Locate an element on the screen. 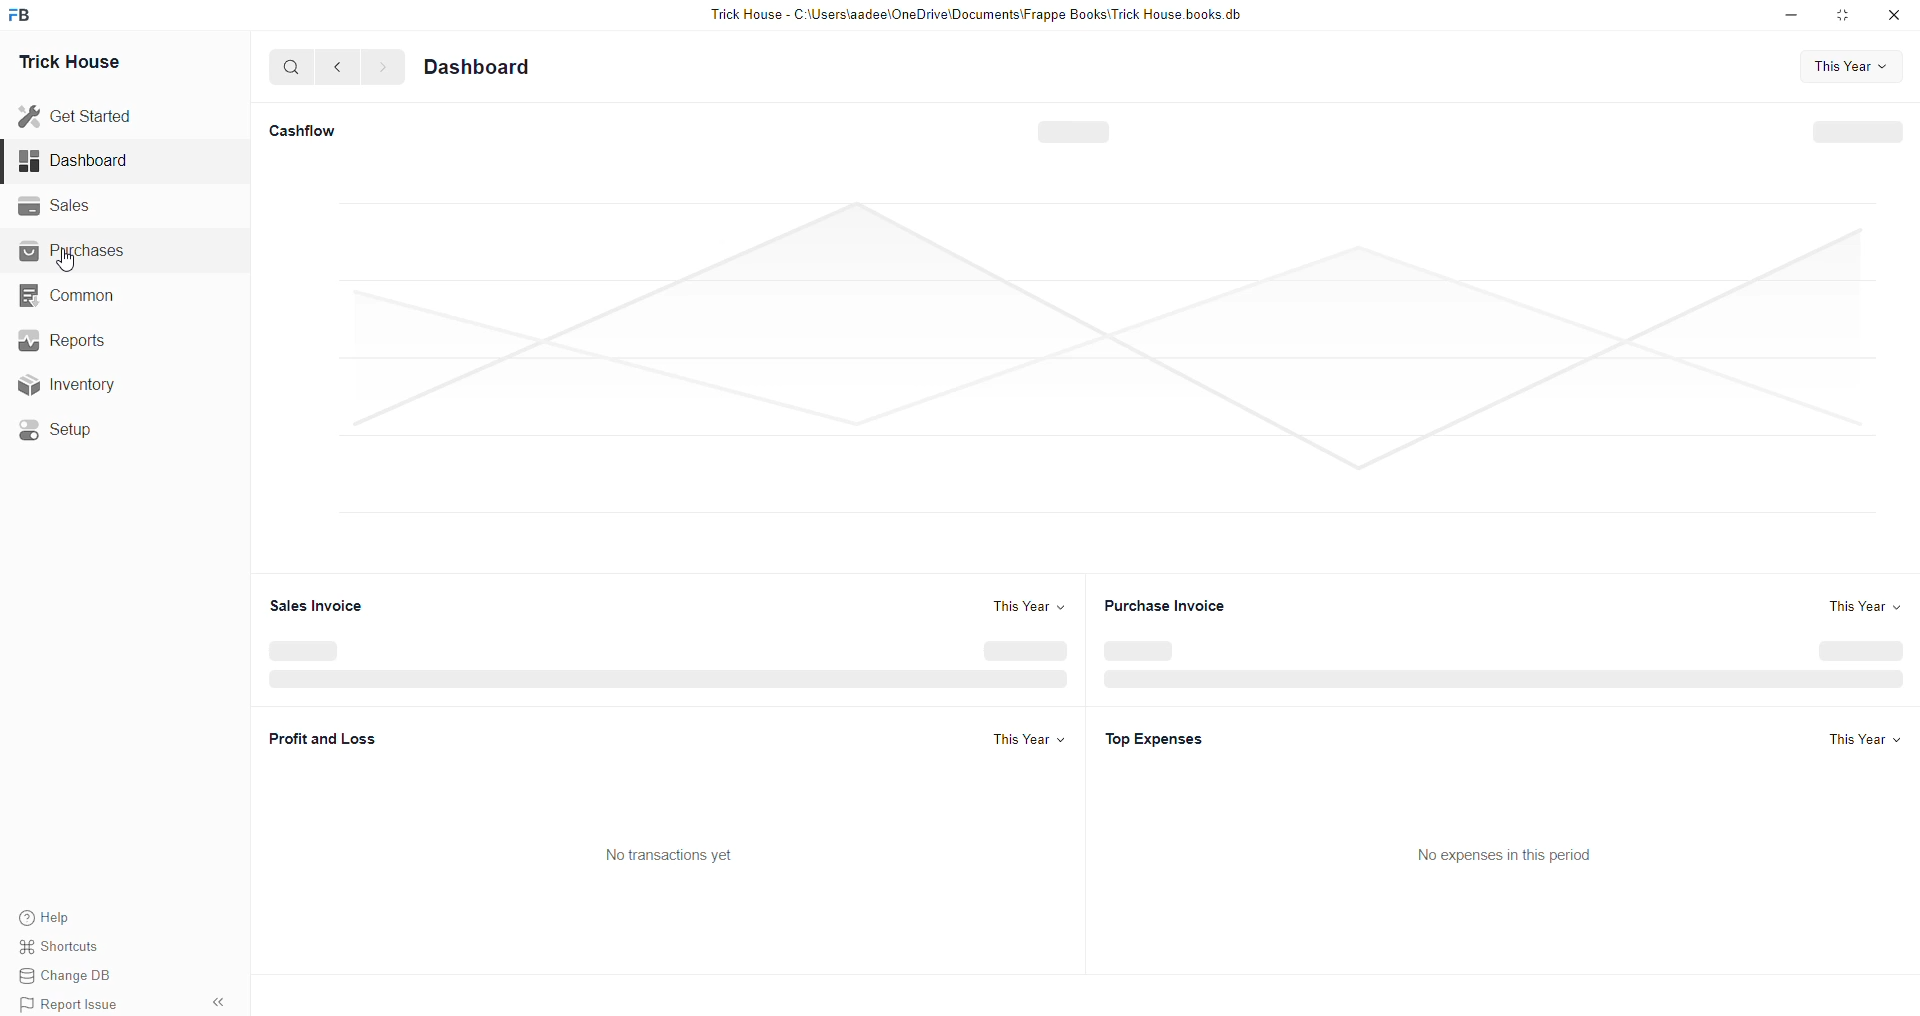  cursor is located at coordinates (71, 263).